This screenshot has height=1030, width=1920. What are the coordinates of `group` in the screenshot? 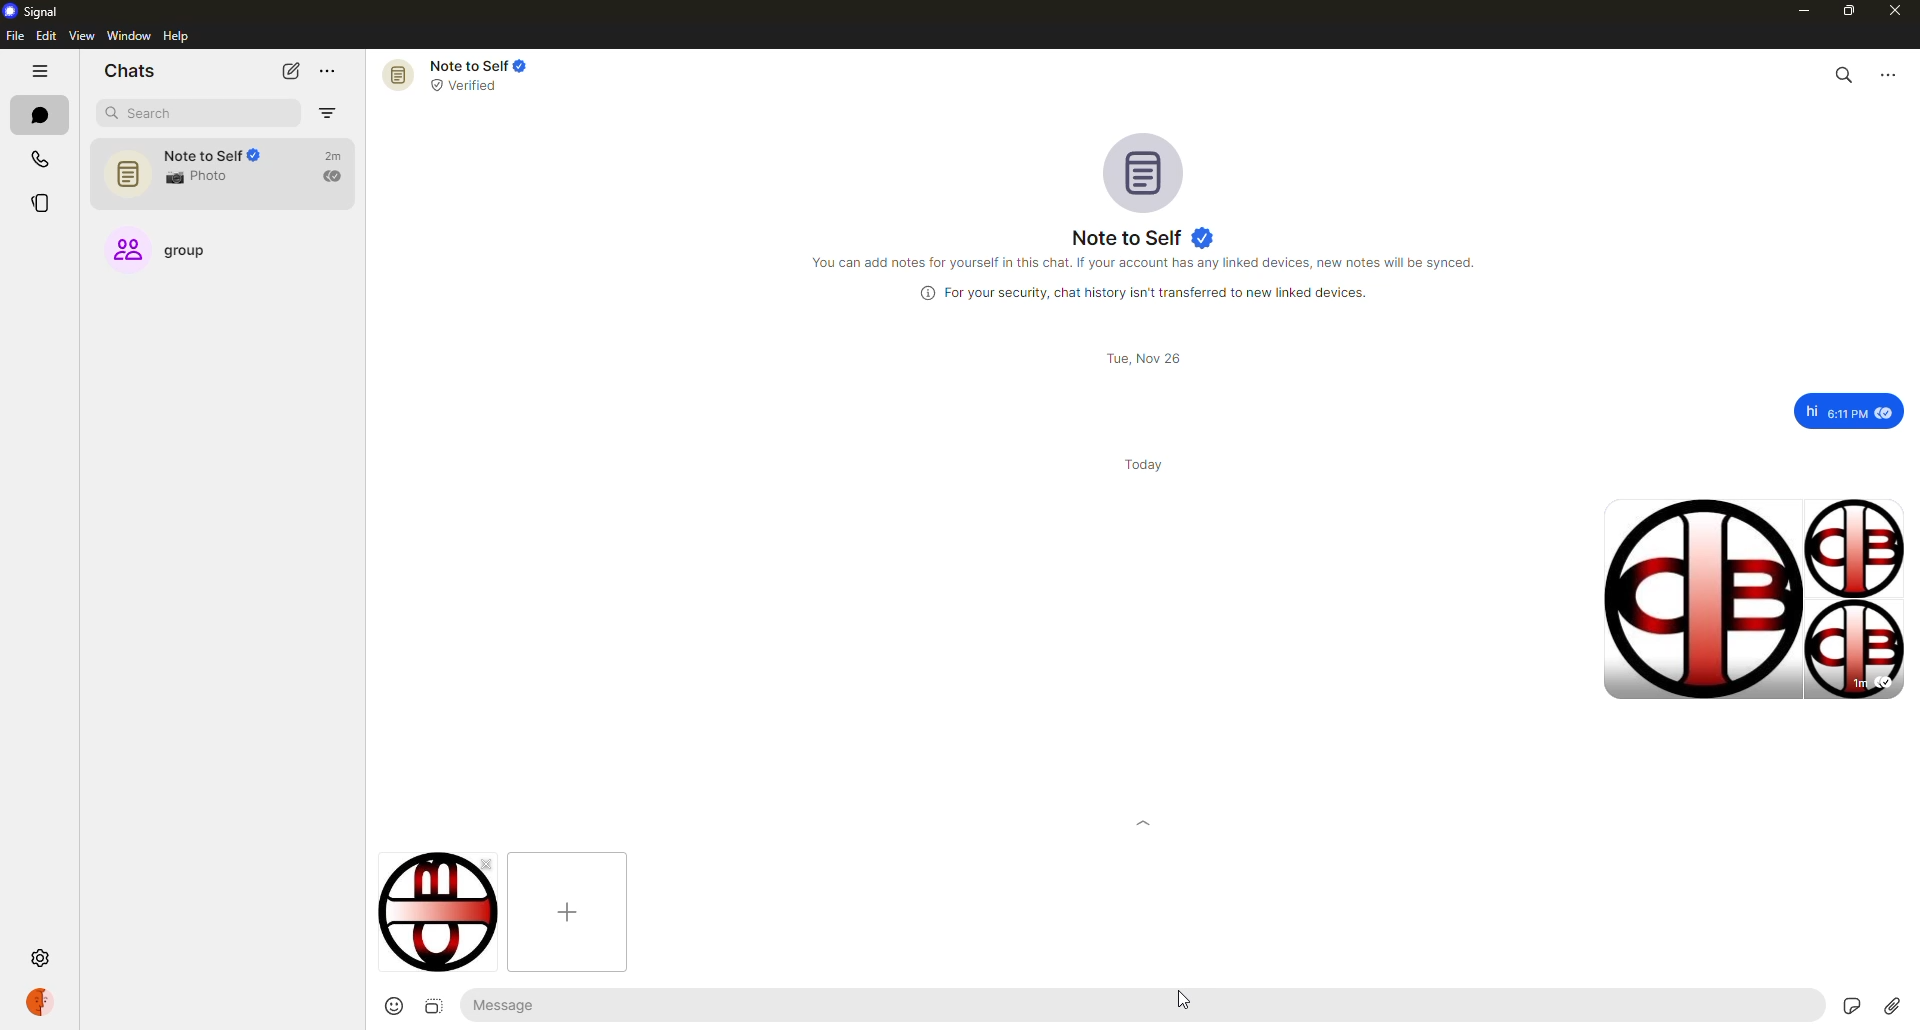 It's located at (176, 254).